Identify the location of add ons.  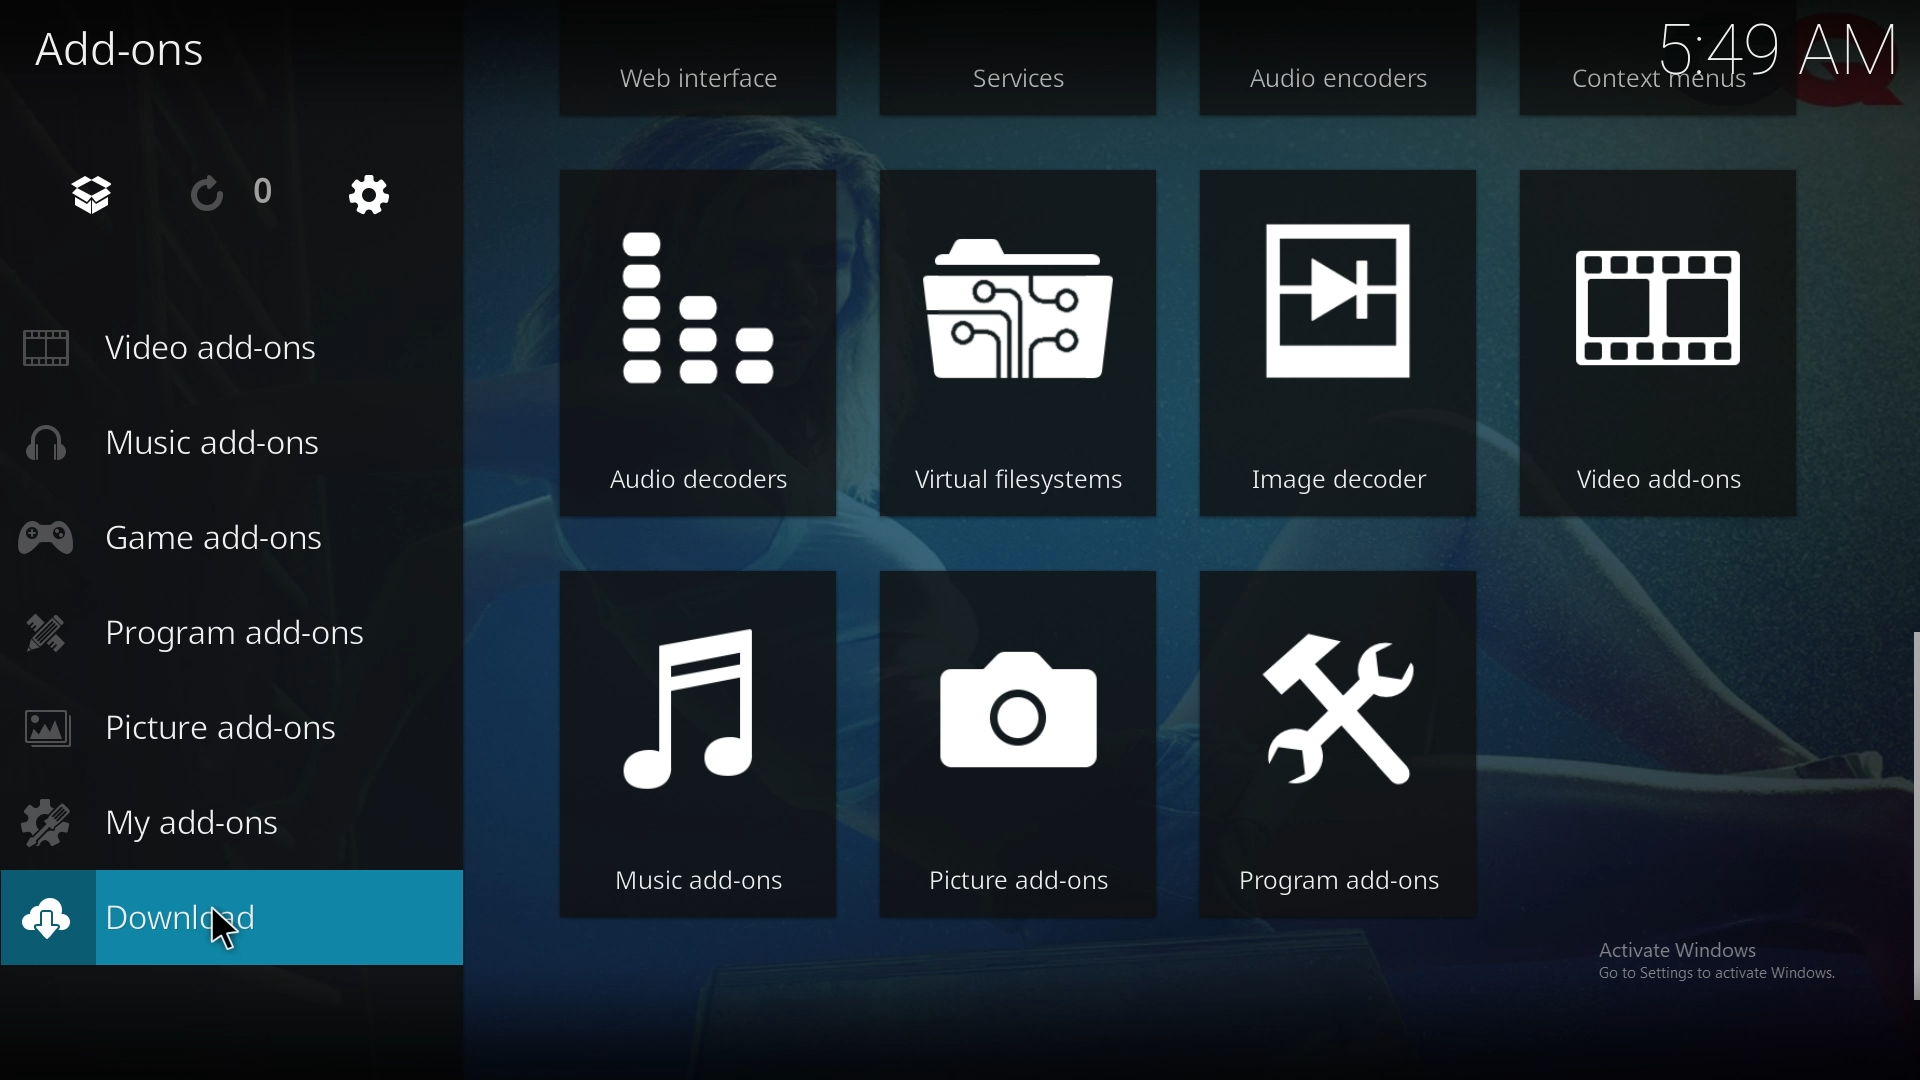
(139, 49).